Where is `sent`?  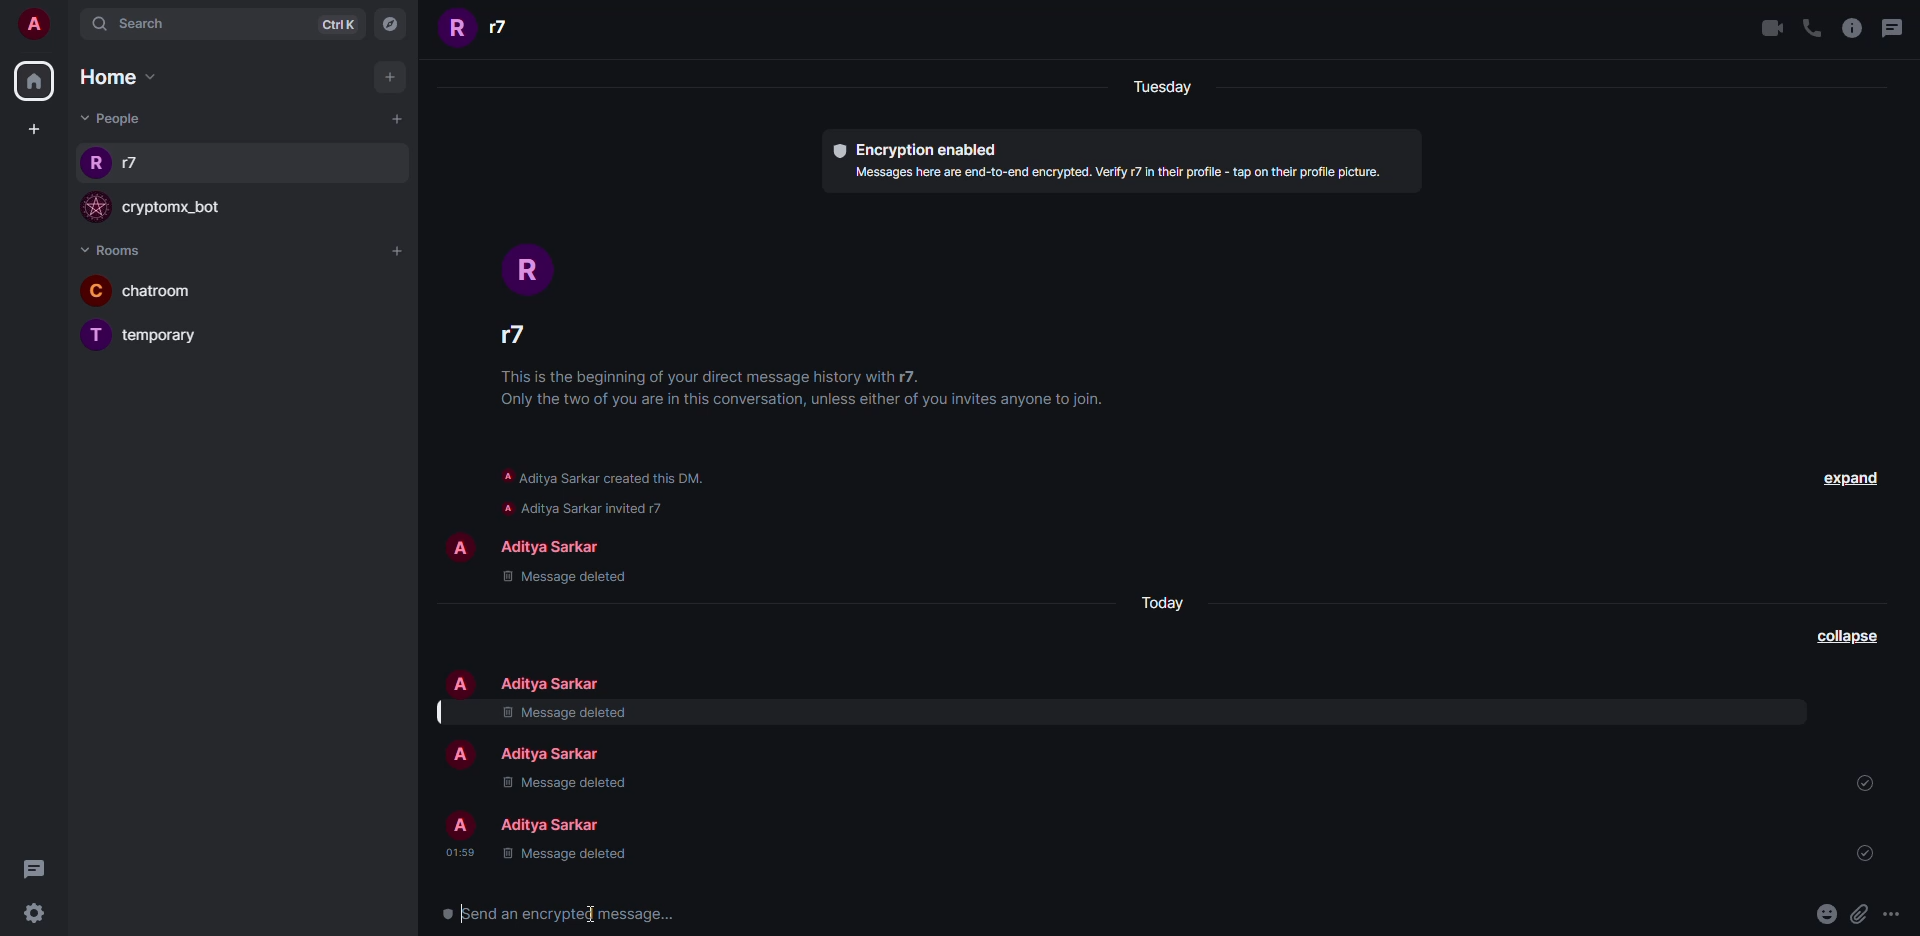
sent is located at coordinates (1864, 783).